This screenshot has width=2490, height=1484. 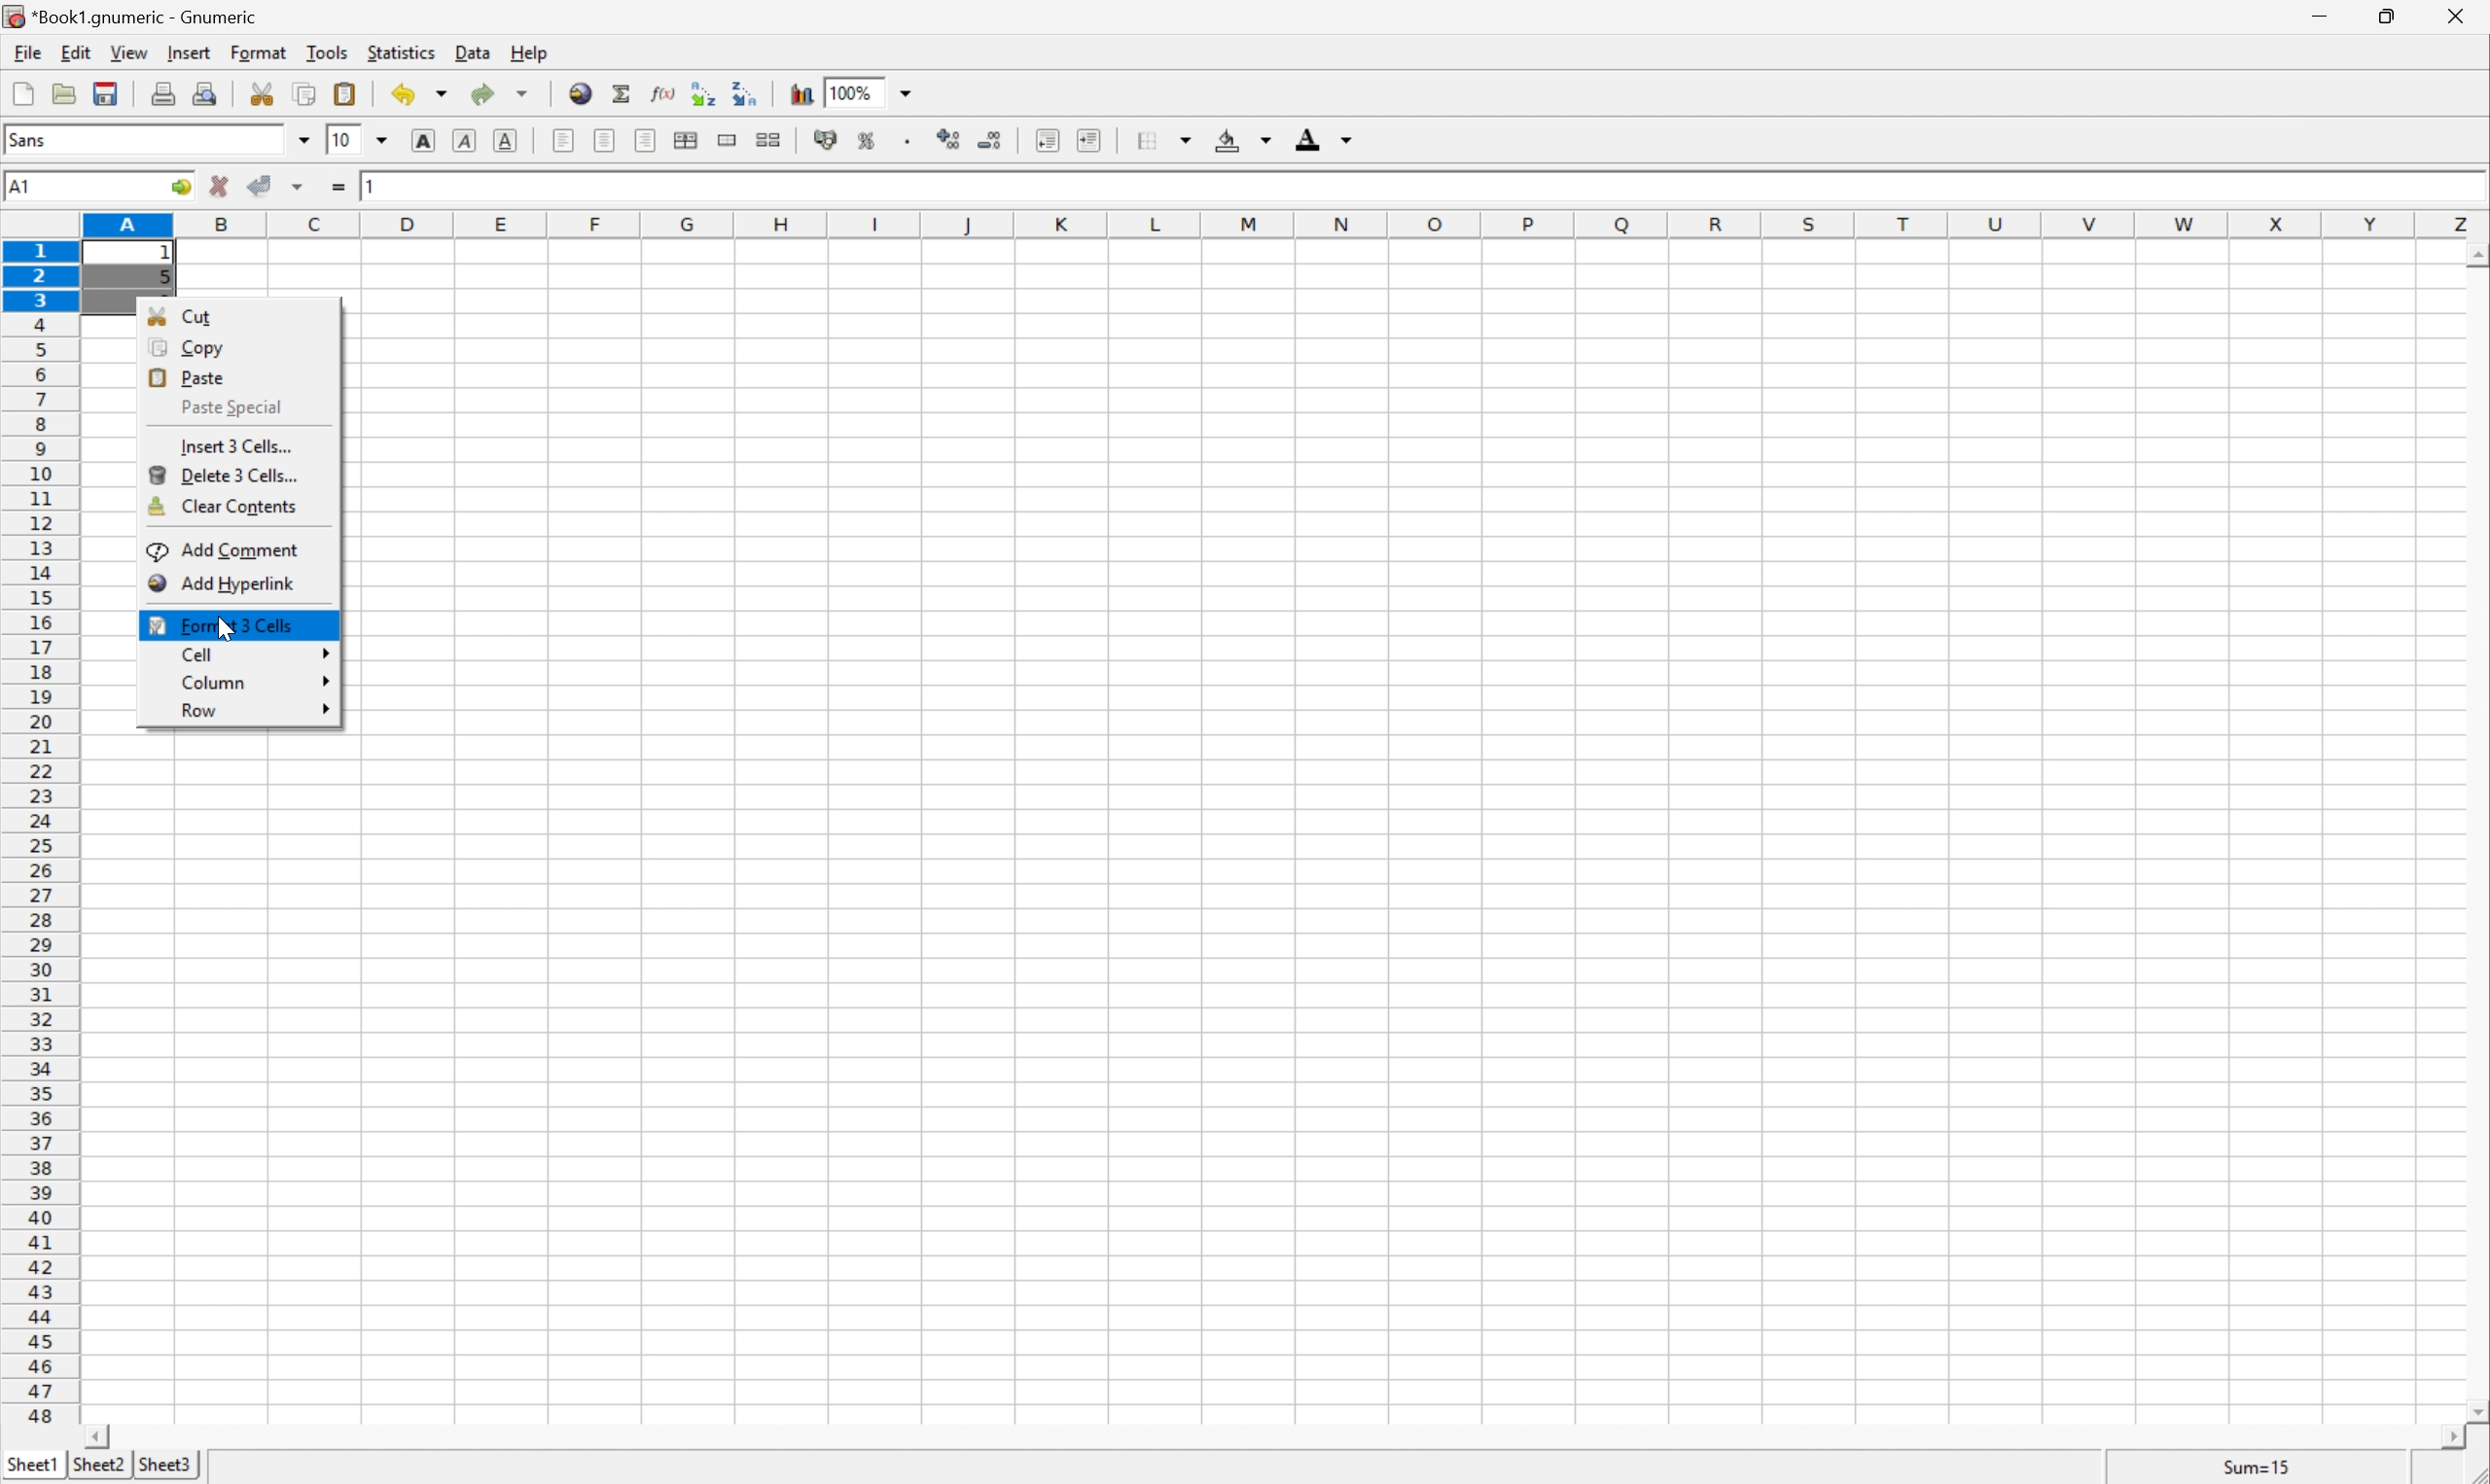 What do you see at coordinates (220, 186) in the screenshot?
I see `cancel changes` at bounding box center [220, 186].